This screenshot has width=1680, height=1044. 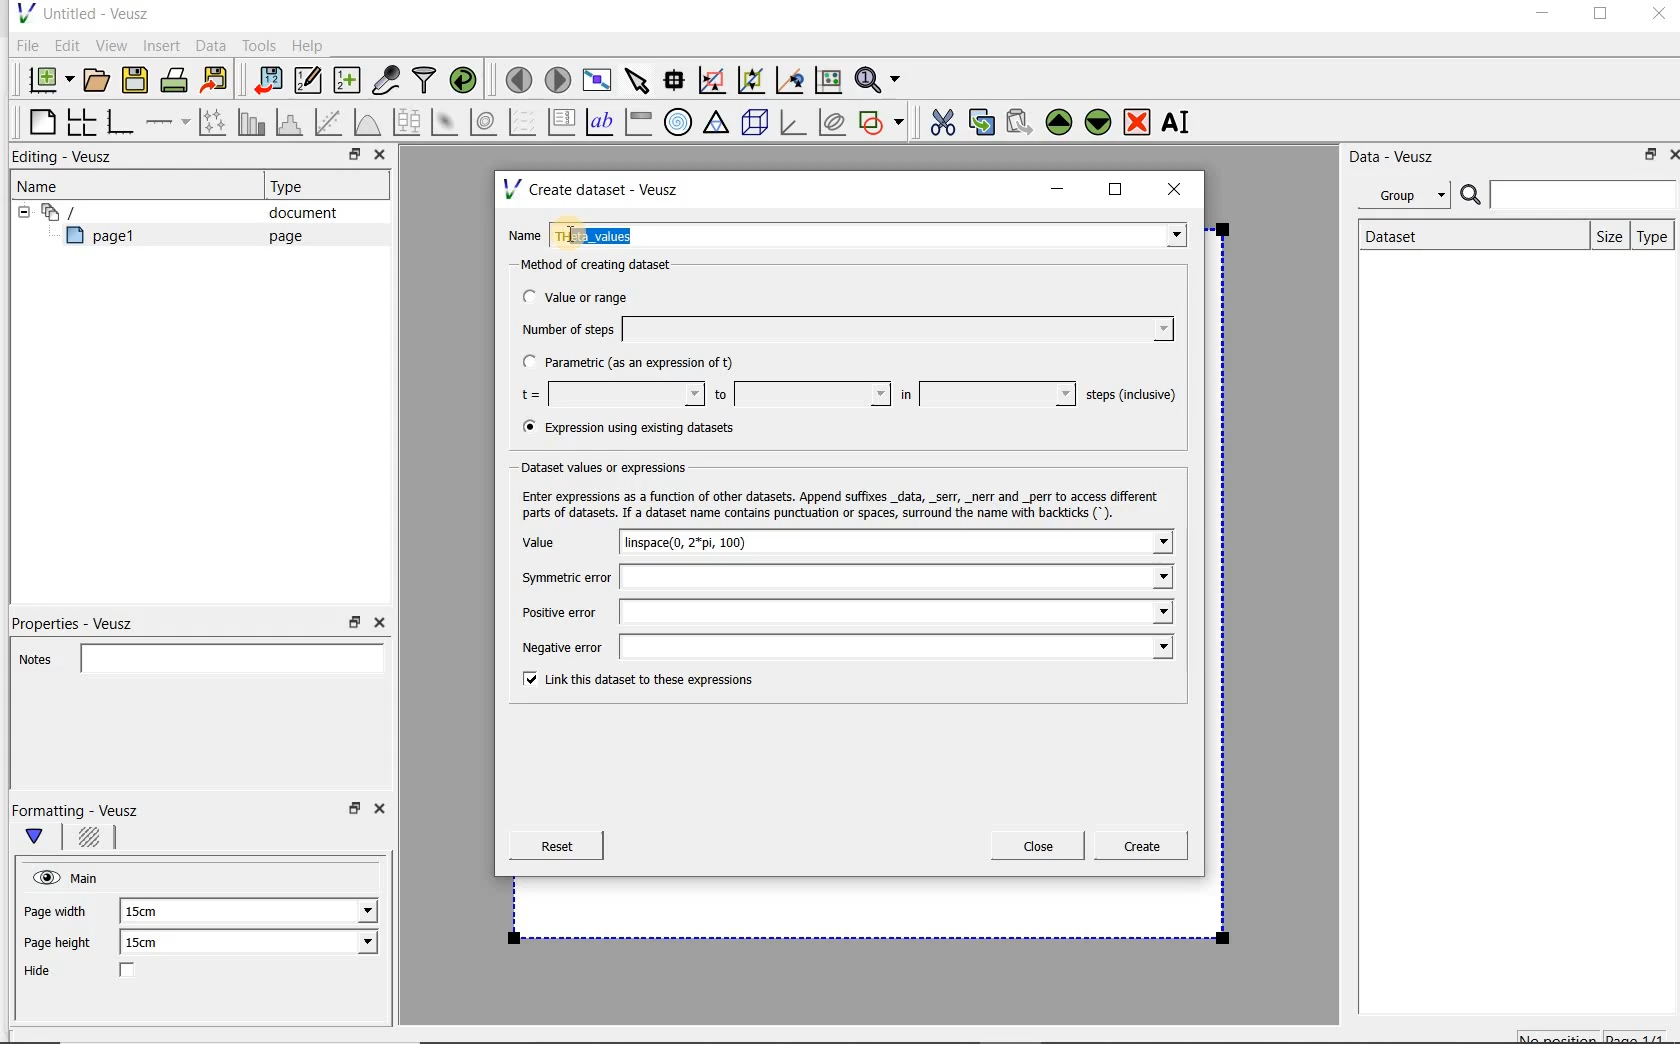 What do you see at coordinates (791, 81) in the screenshot?
I see `click to recenter graph axes` at bounding box center [791, 81].